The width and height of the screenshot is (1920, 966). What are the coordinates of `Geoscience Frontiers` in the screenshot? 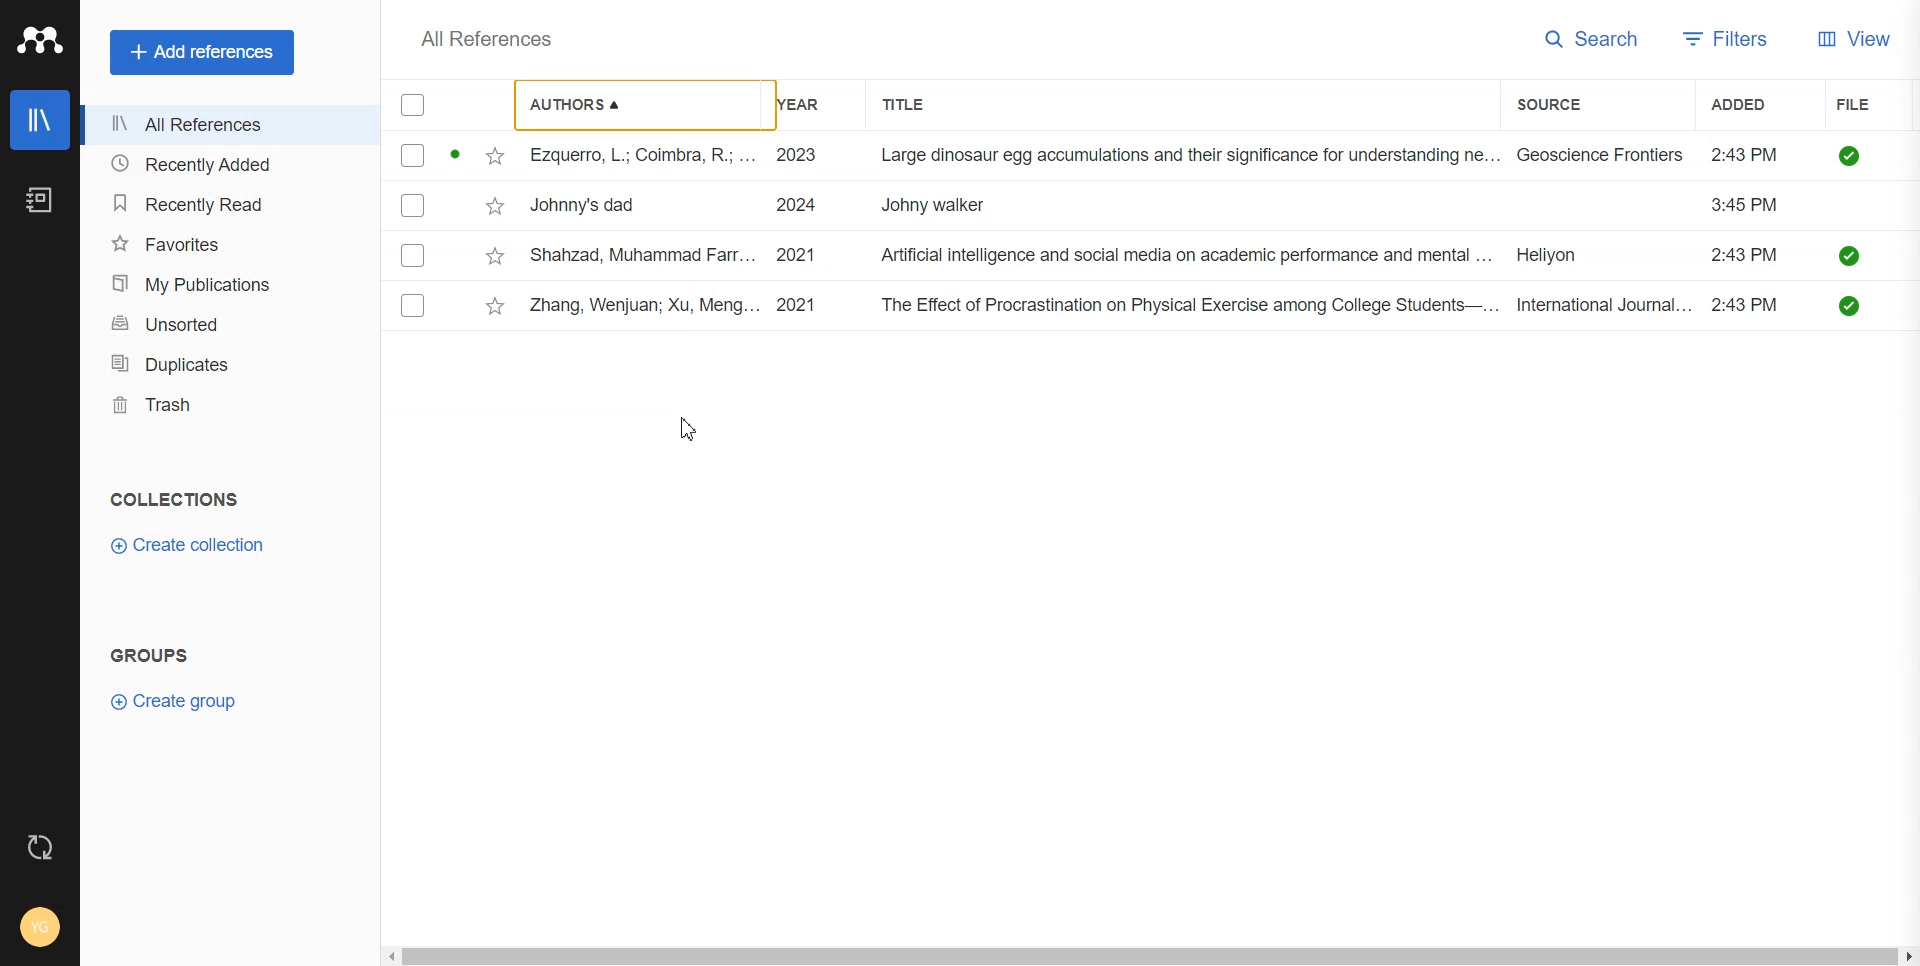 It's located at (1603, 154).